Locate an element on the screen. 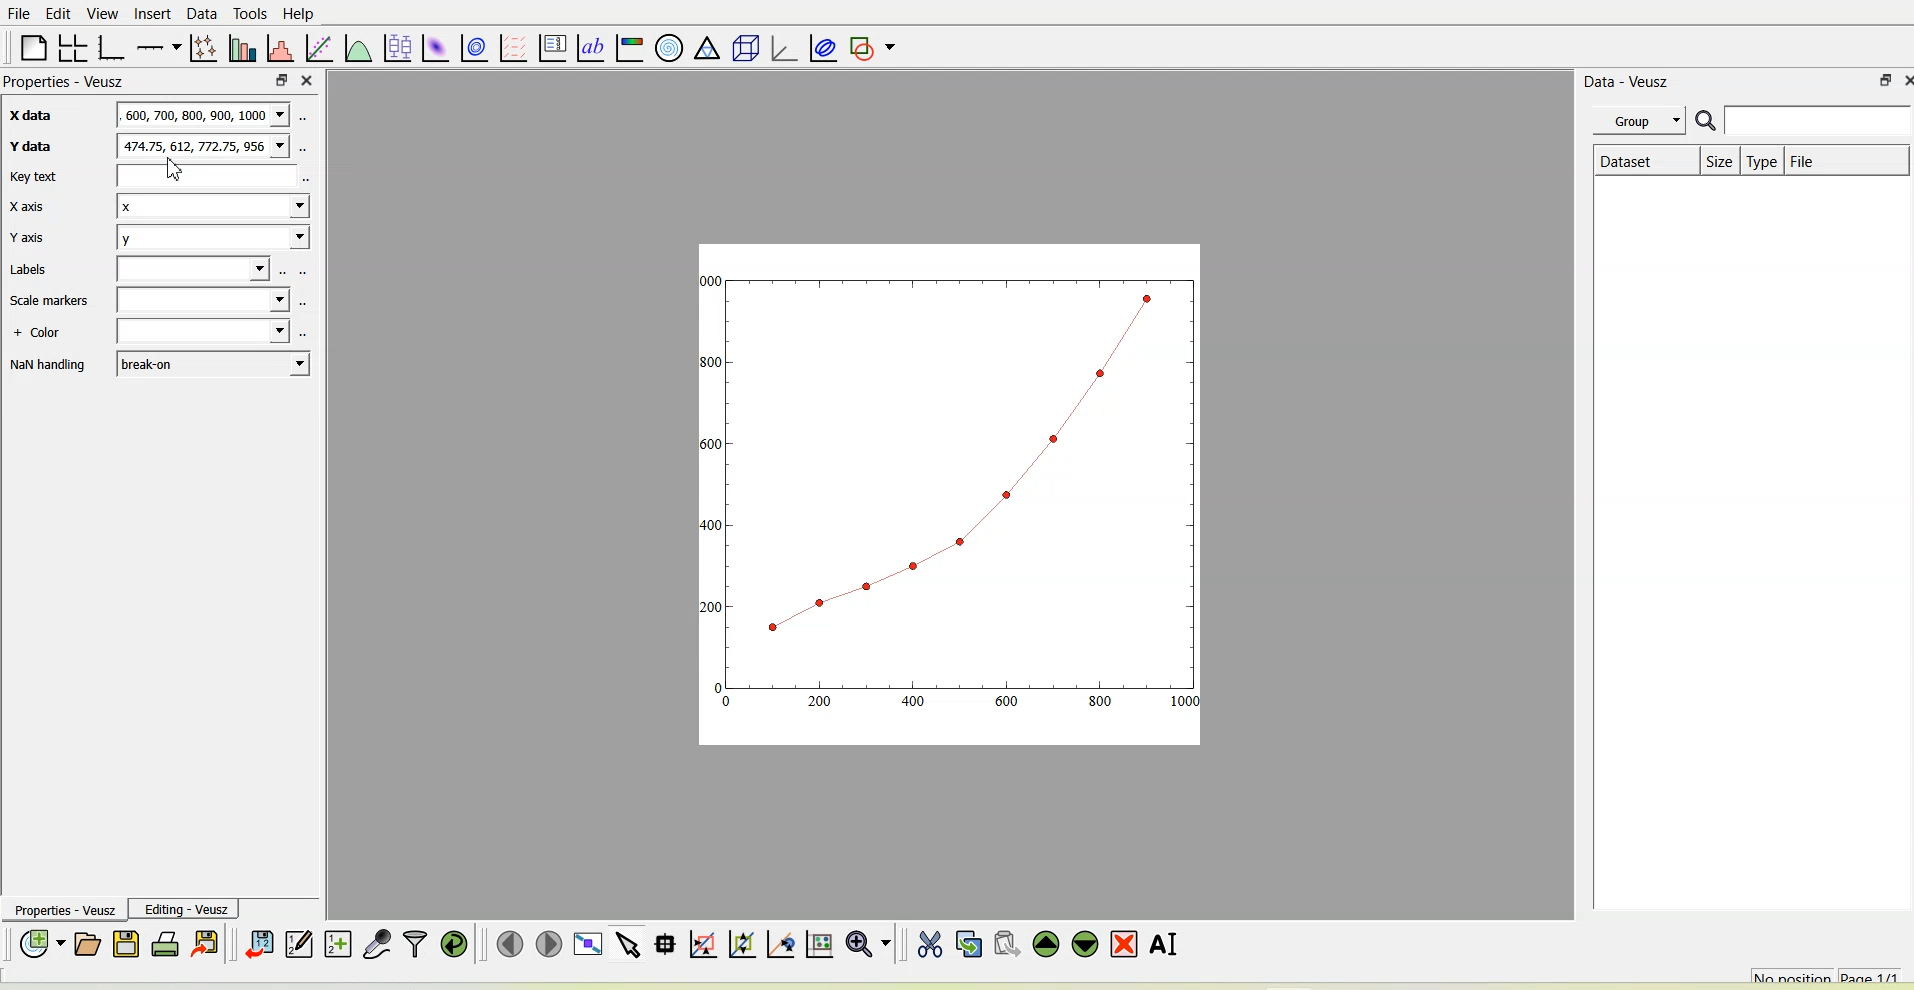  plot box plots is located at coordinates (397, 47).